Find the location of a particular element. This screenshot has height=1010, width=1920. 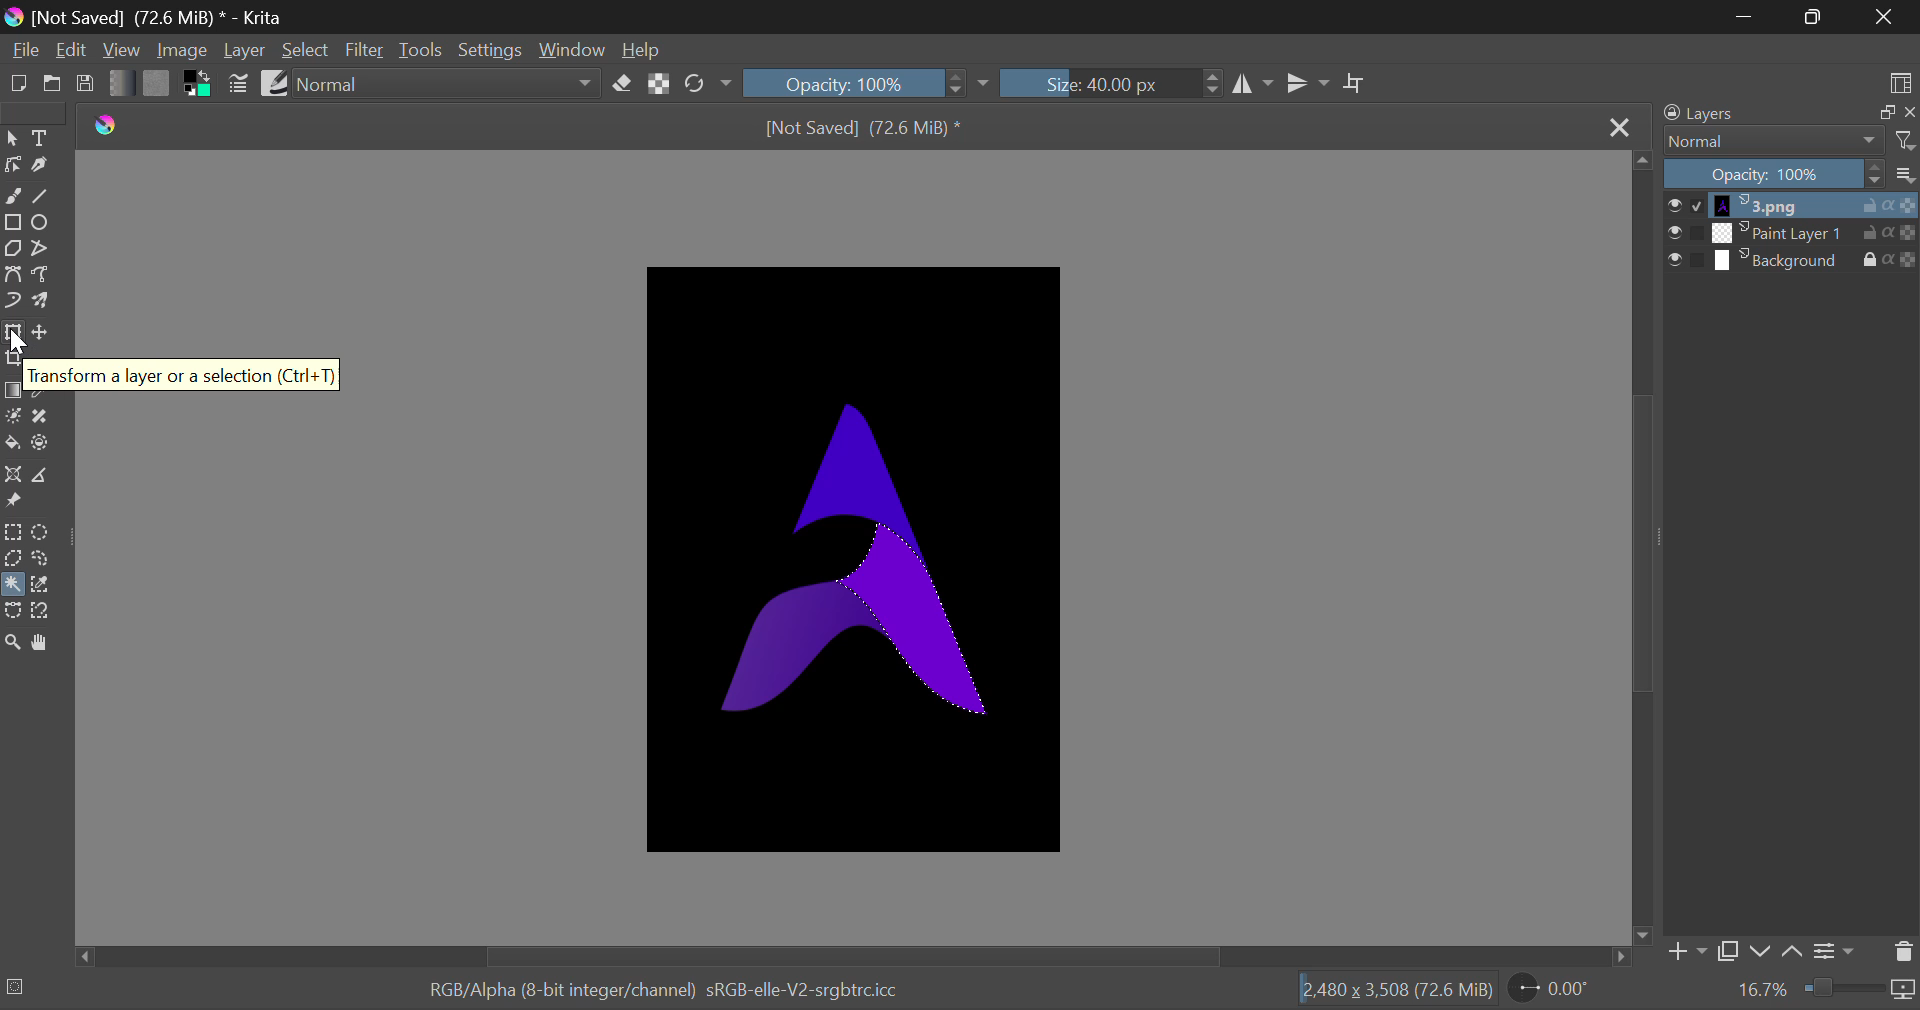

Polygon Selection Tool is located at coordinates (12, 560).